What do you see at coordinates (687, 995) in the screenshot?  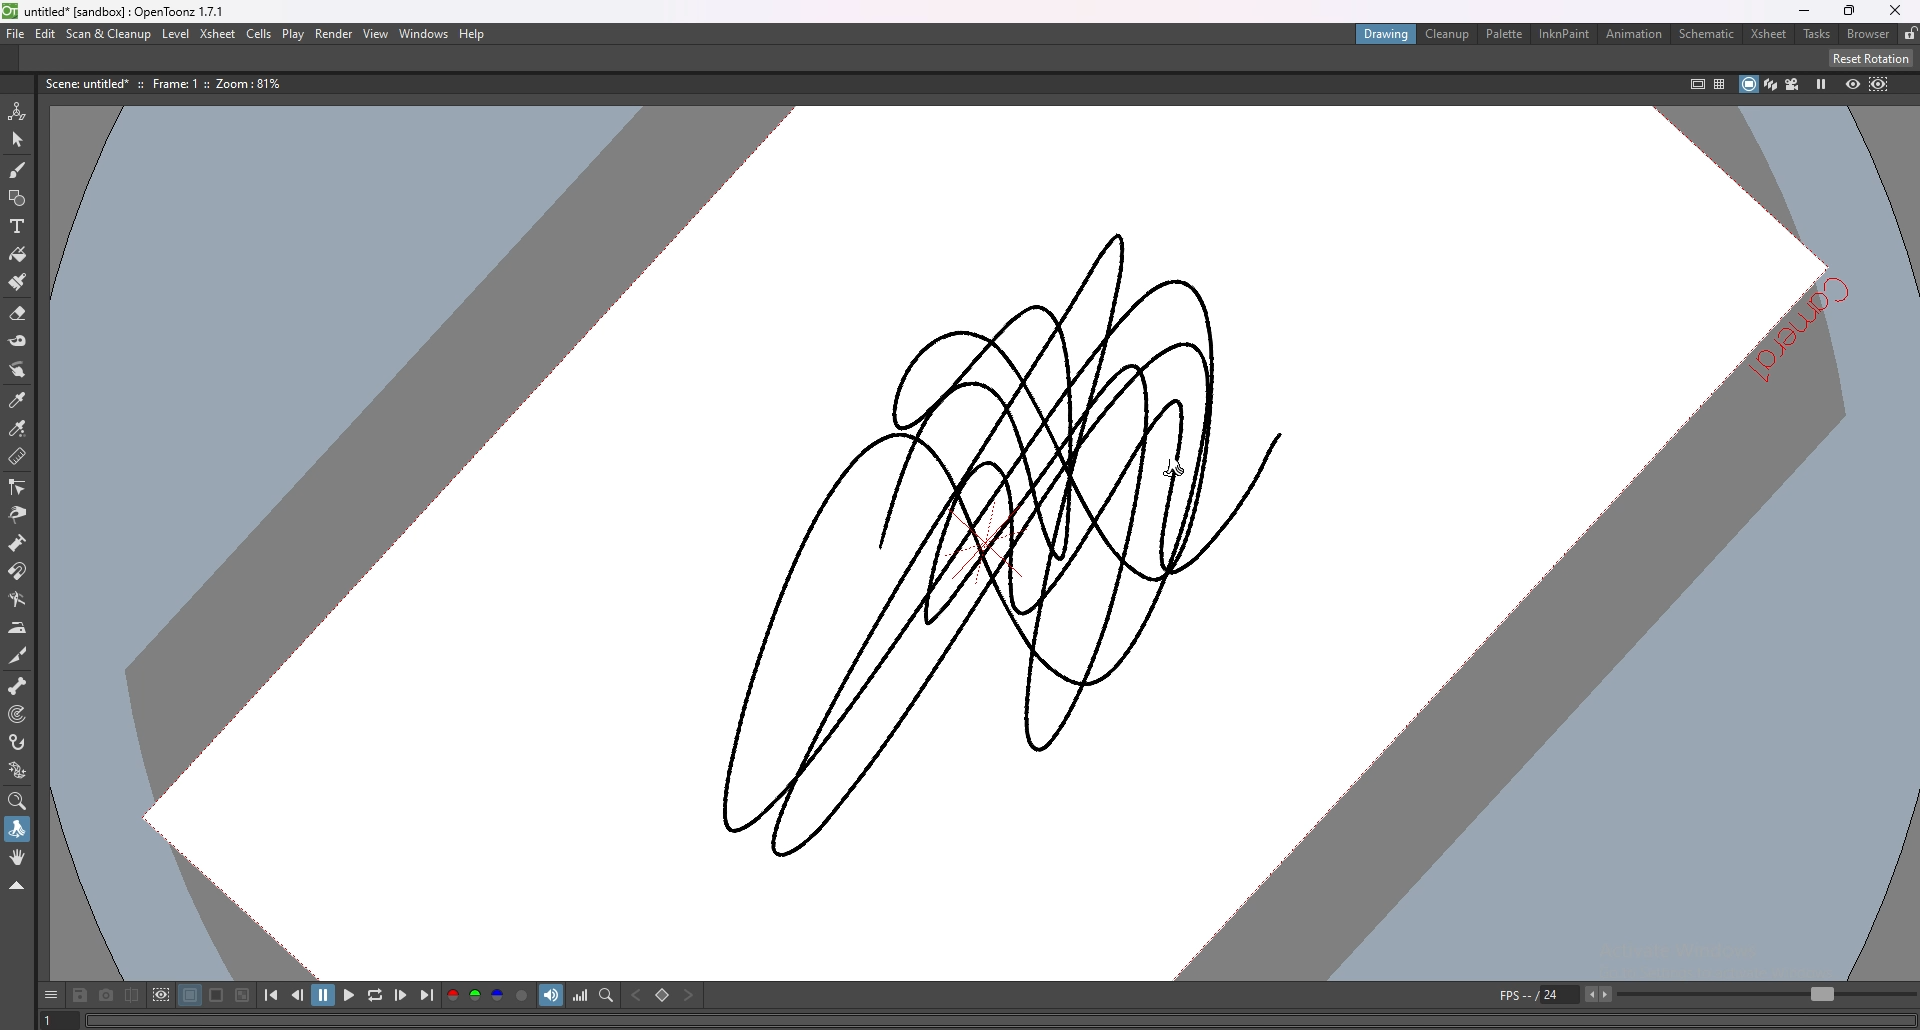 I see `next key` at bounding box center [687, 995].